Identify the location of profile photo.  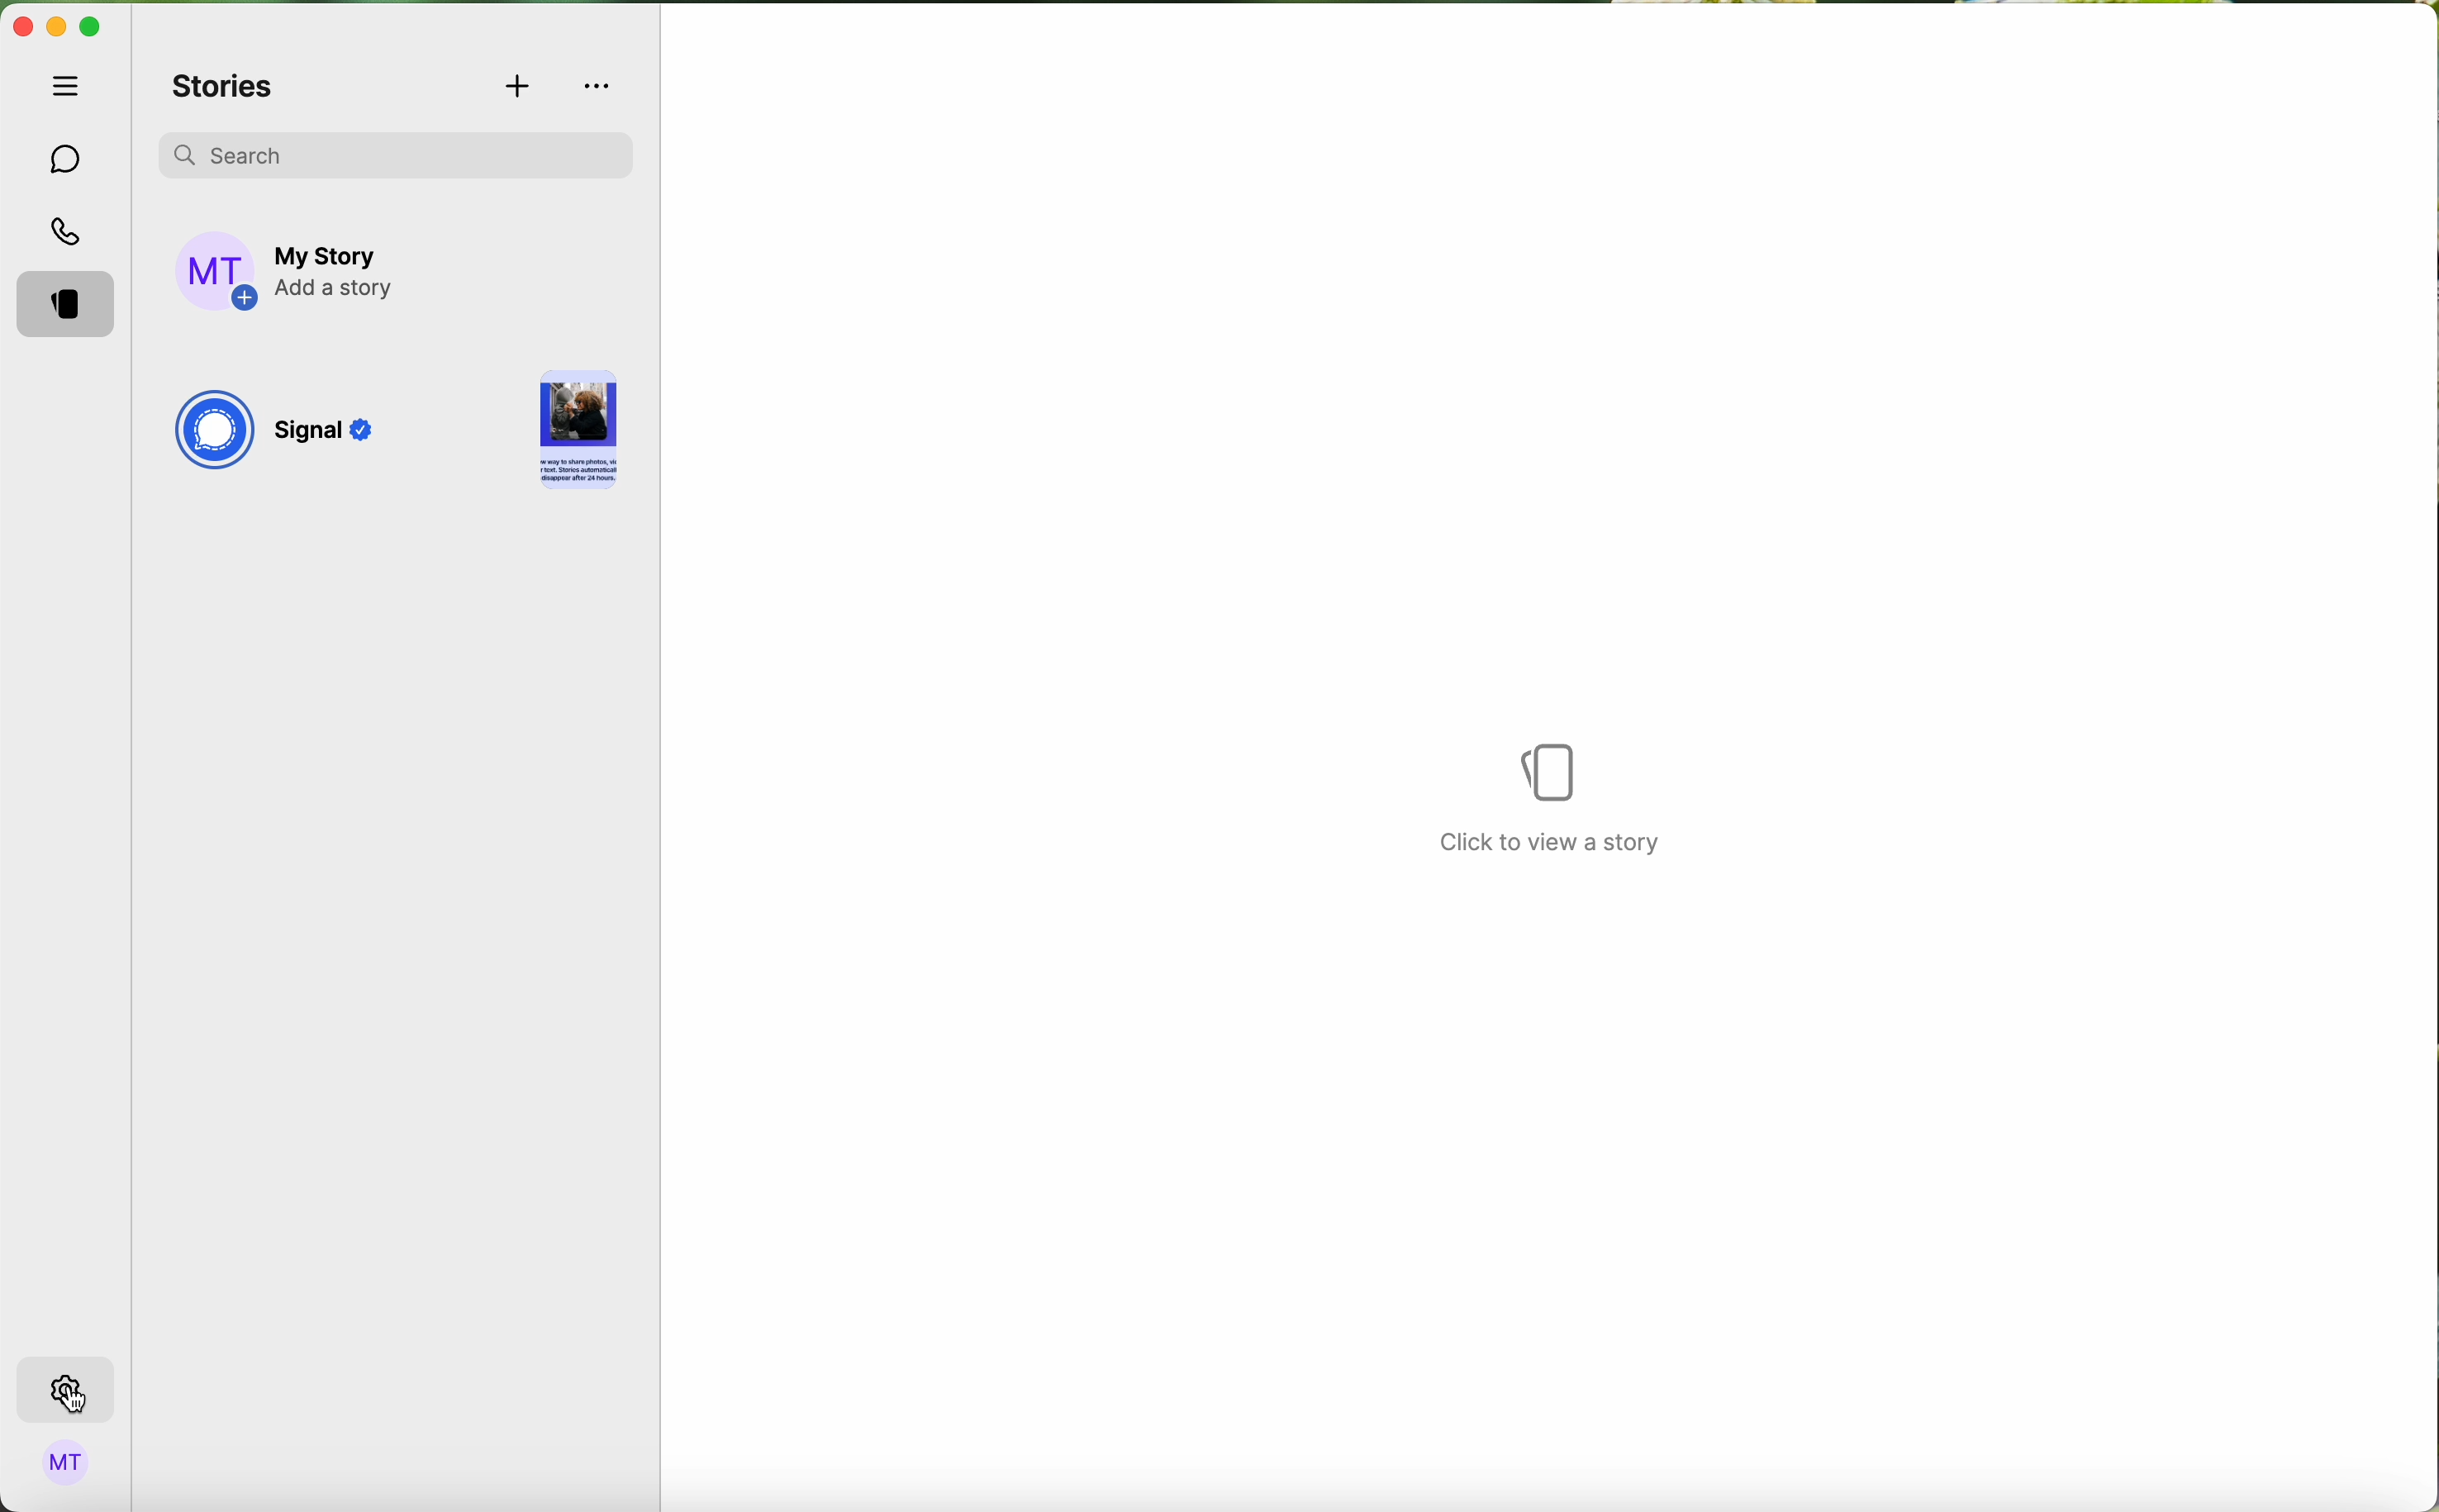
(218, 272).